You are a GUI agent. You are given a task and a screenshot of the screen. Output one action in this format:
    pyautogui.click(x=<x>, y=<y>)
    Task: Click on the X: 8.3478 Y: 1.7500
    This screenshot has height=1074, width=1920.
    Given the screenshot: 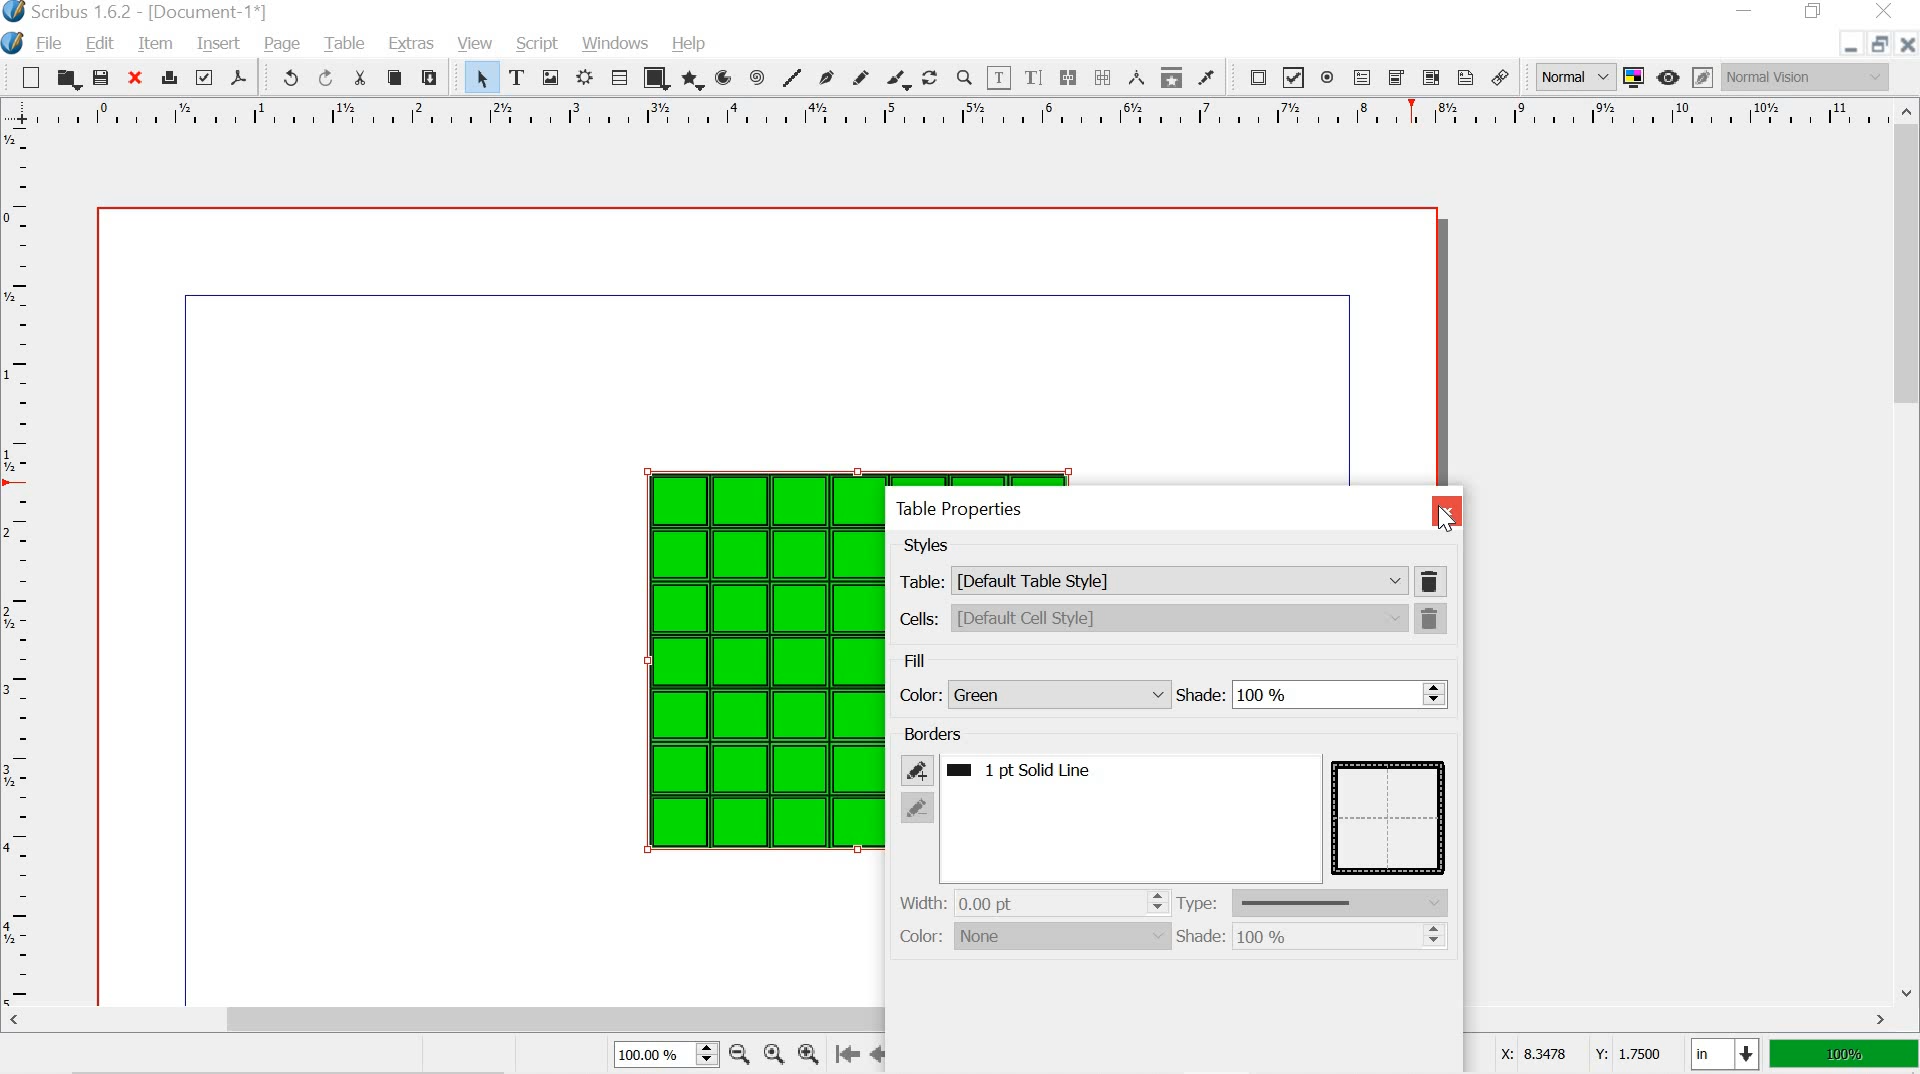 What is the action you would take?
    pyautogui.click(x=1580, y=1056)
    